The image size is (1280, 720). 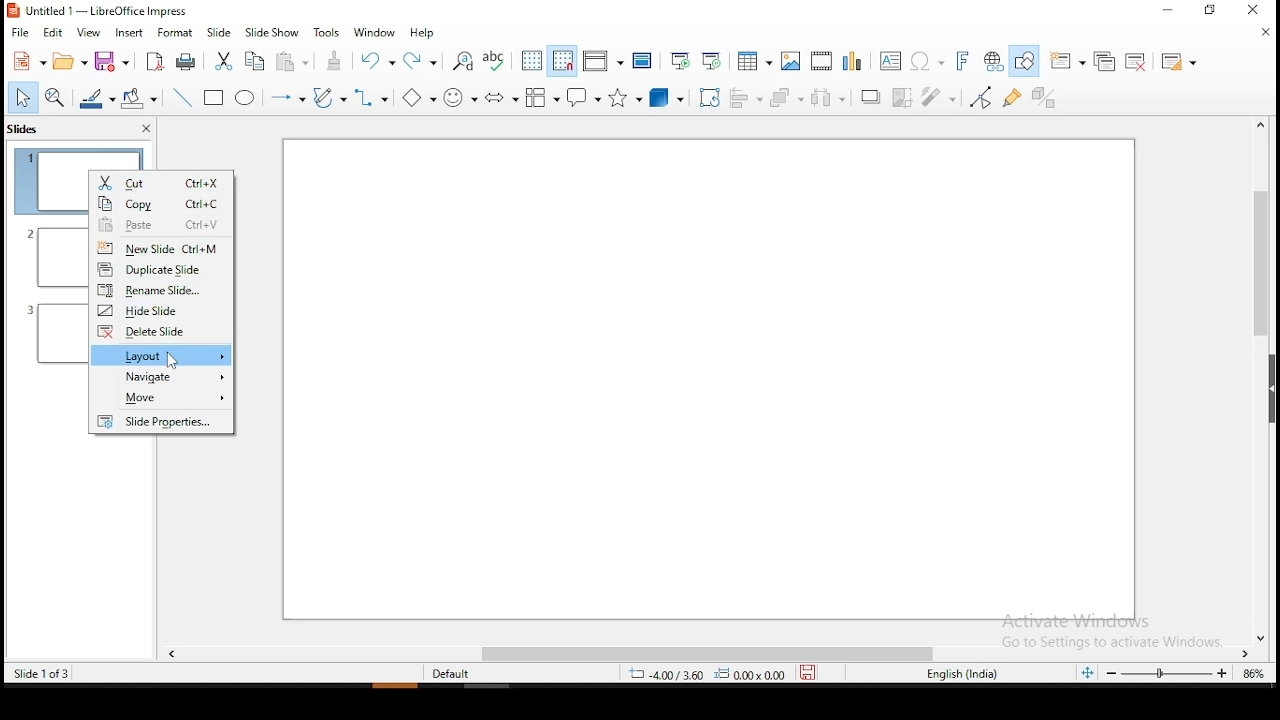 What do you see at coordinates (39, 673) in the screenshot?
I see `slide 1 of 3` at bounding box center [39, 673].